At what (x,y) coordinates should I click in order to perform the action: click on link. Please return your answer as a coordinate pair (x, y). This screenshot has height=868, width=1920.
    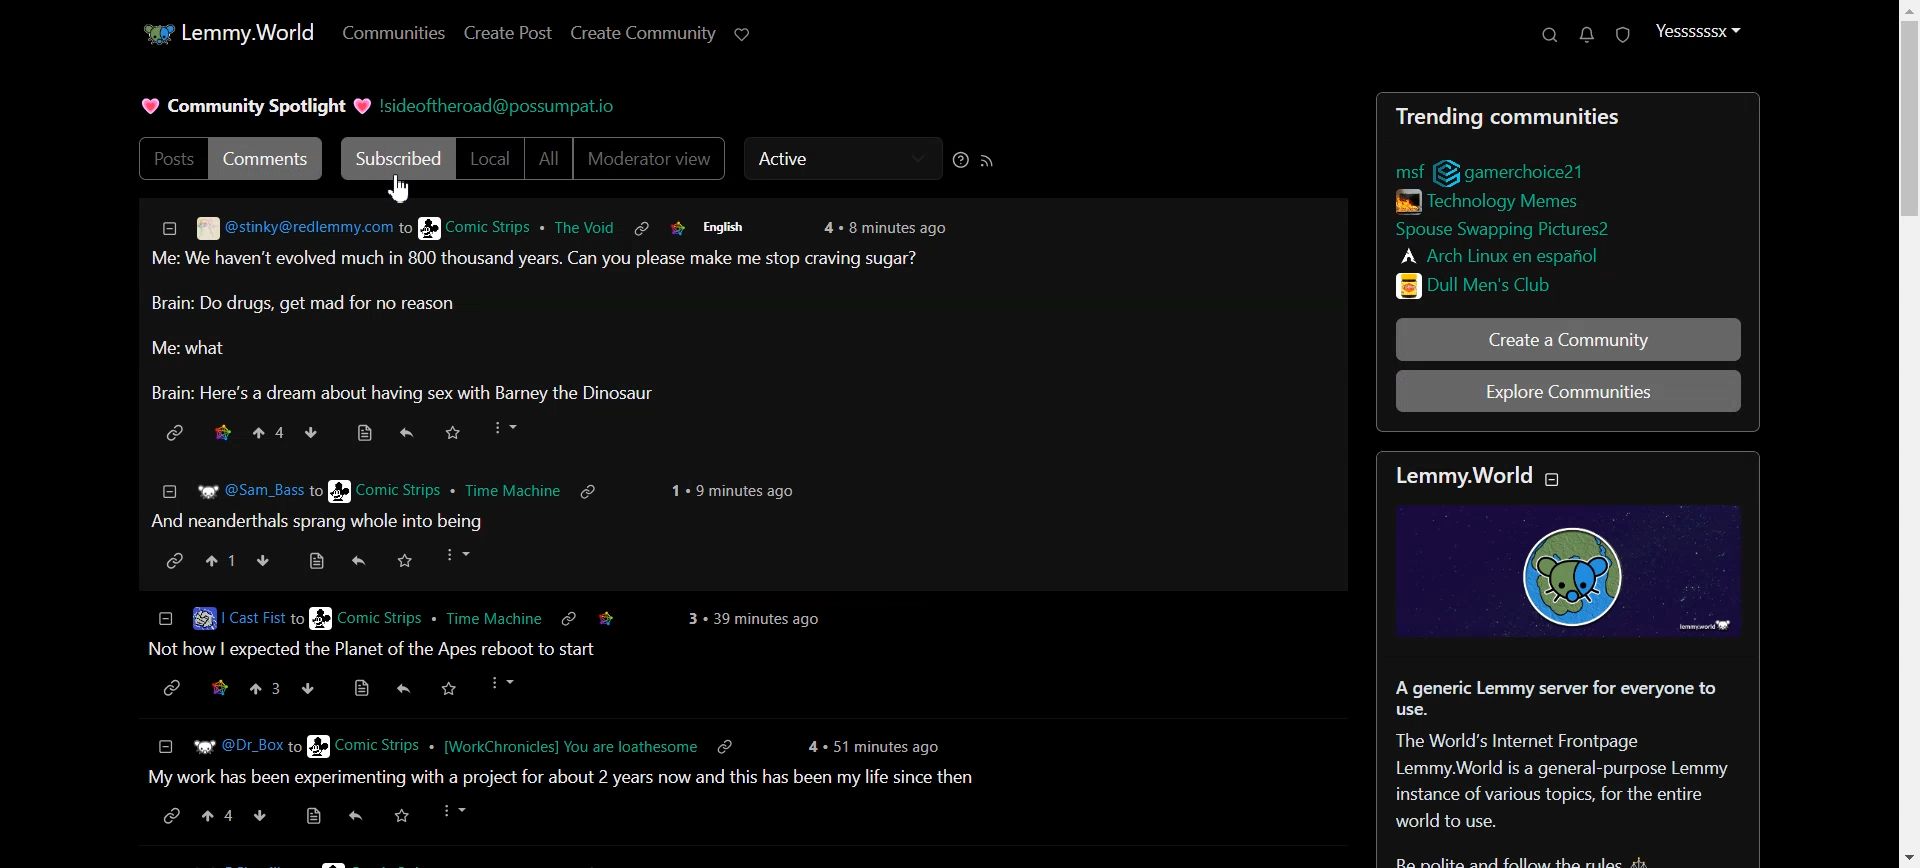
    Looking at the image, I should click on (569, 618).